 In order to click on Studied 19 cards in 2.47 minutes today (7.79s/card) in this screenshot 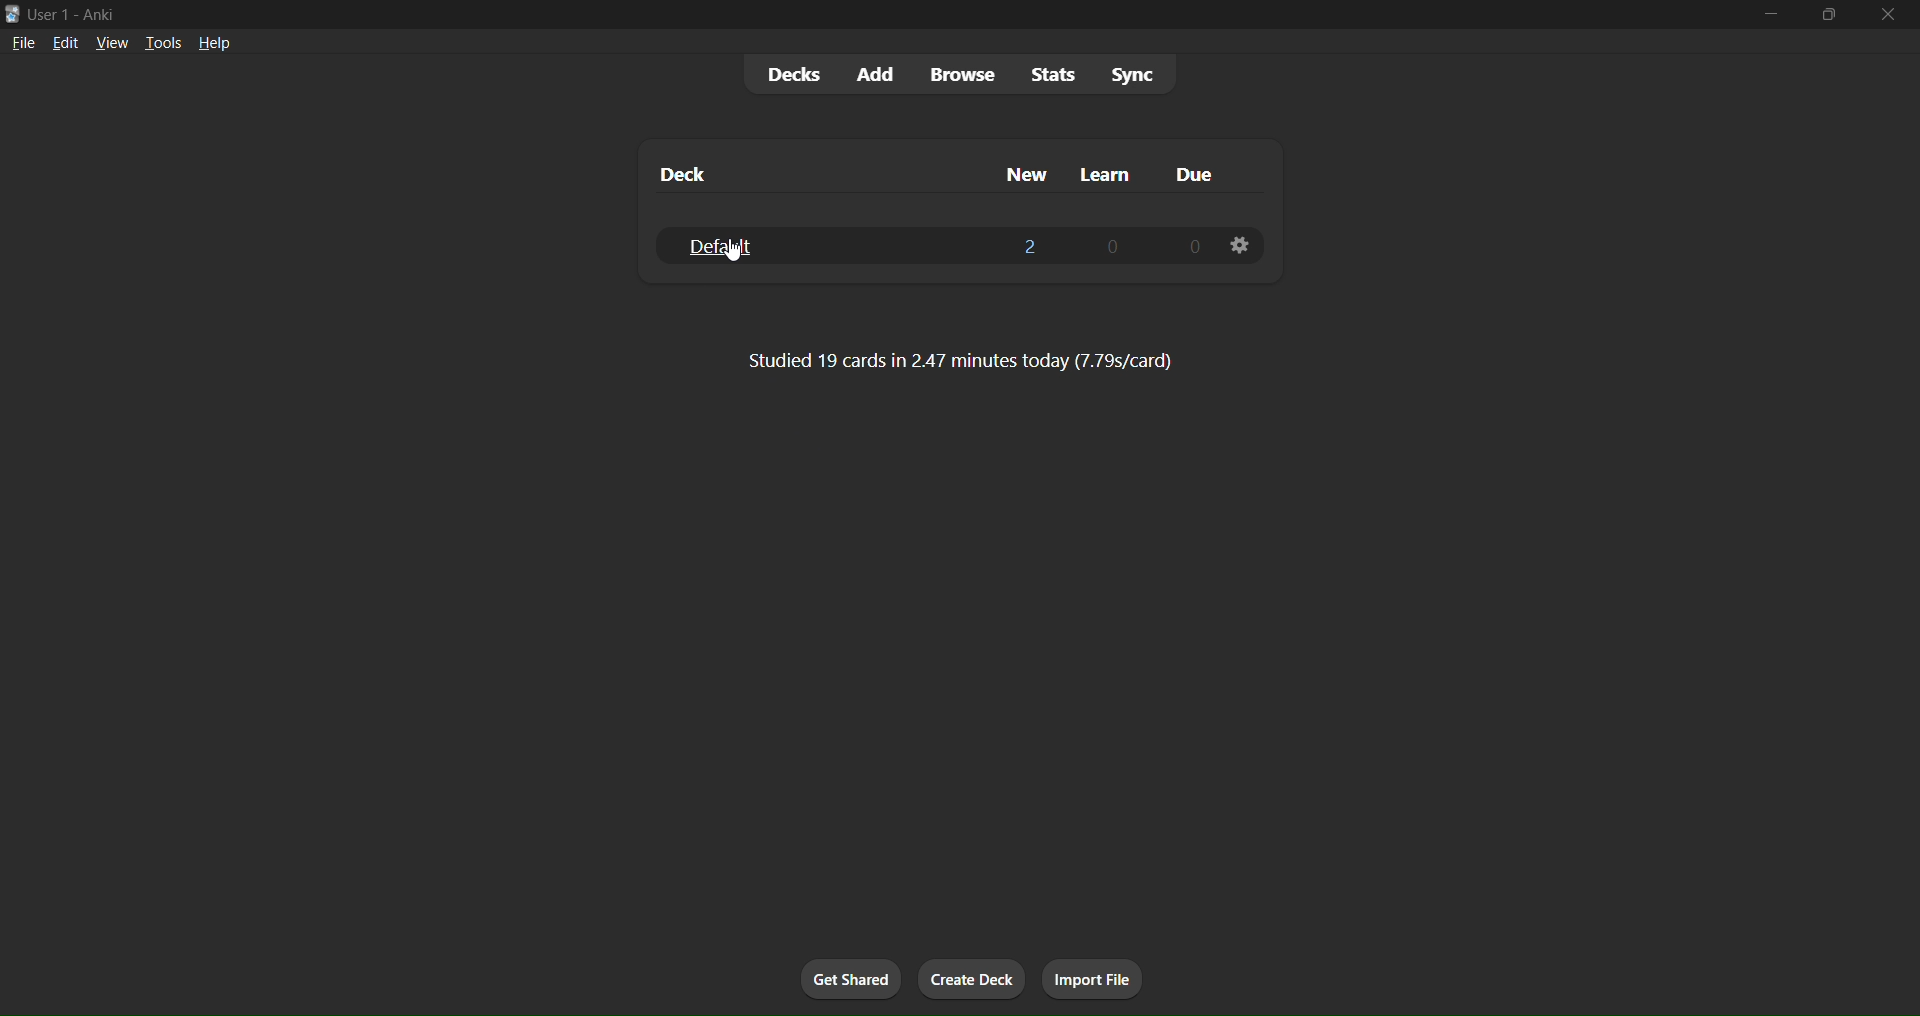, I will do `click(952, 360)`.